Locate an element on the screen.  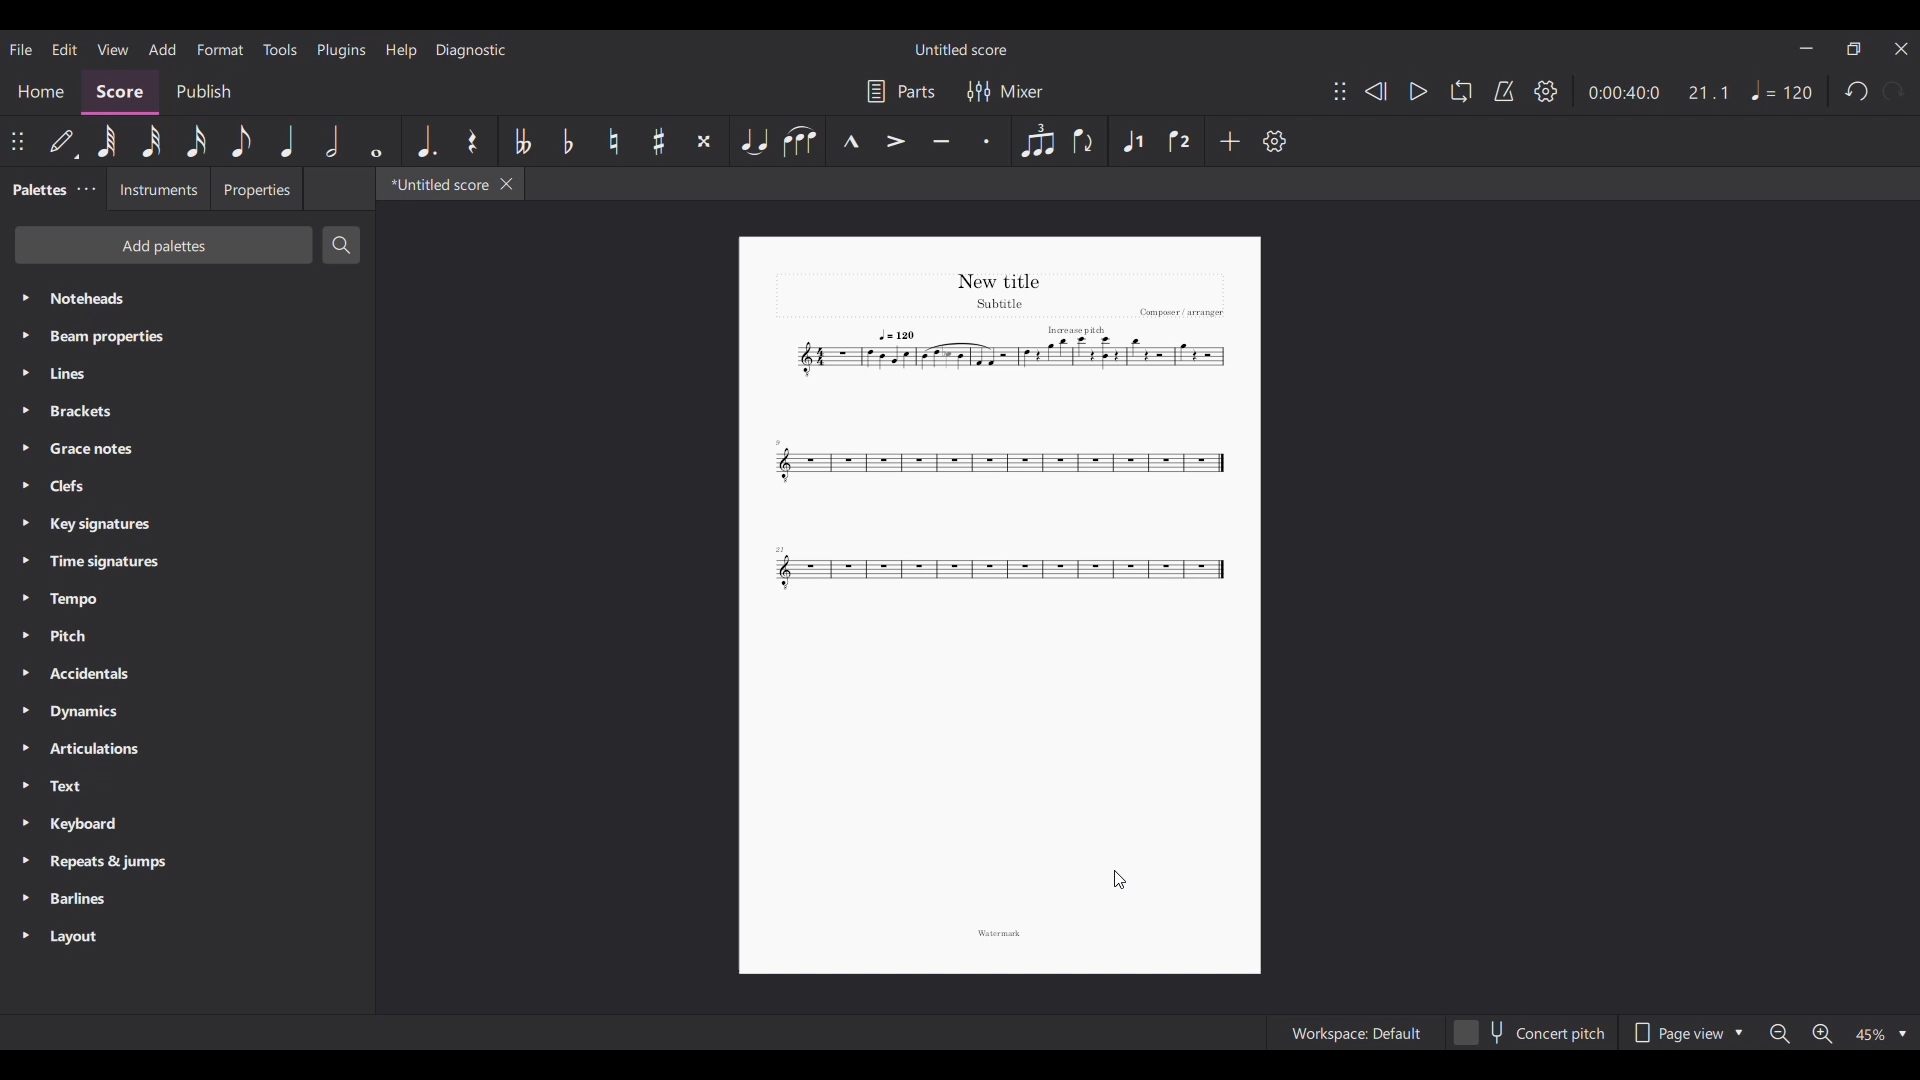
Metronome is located at coordinates (1504, 92).